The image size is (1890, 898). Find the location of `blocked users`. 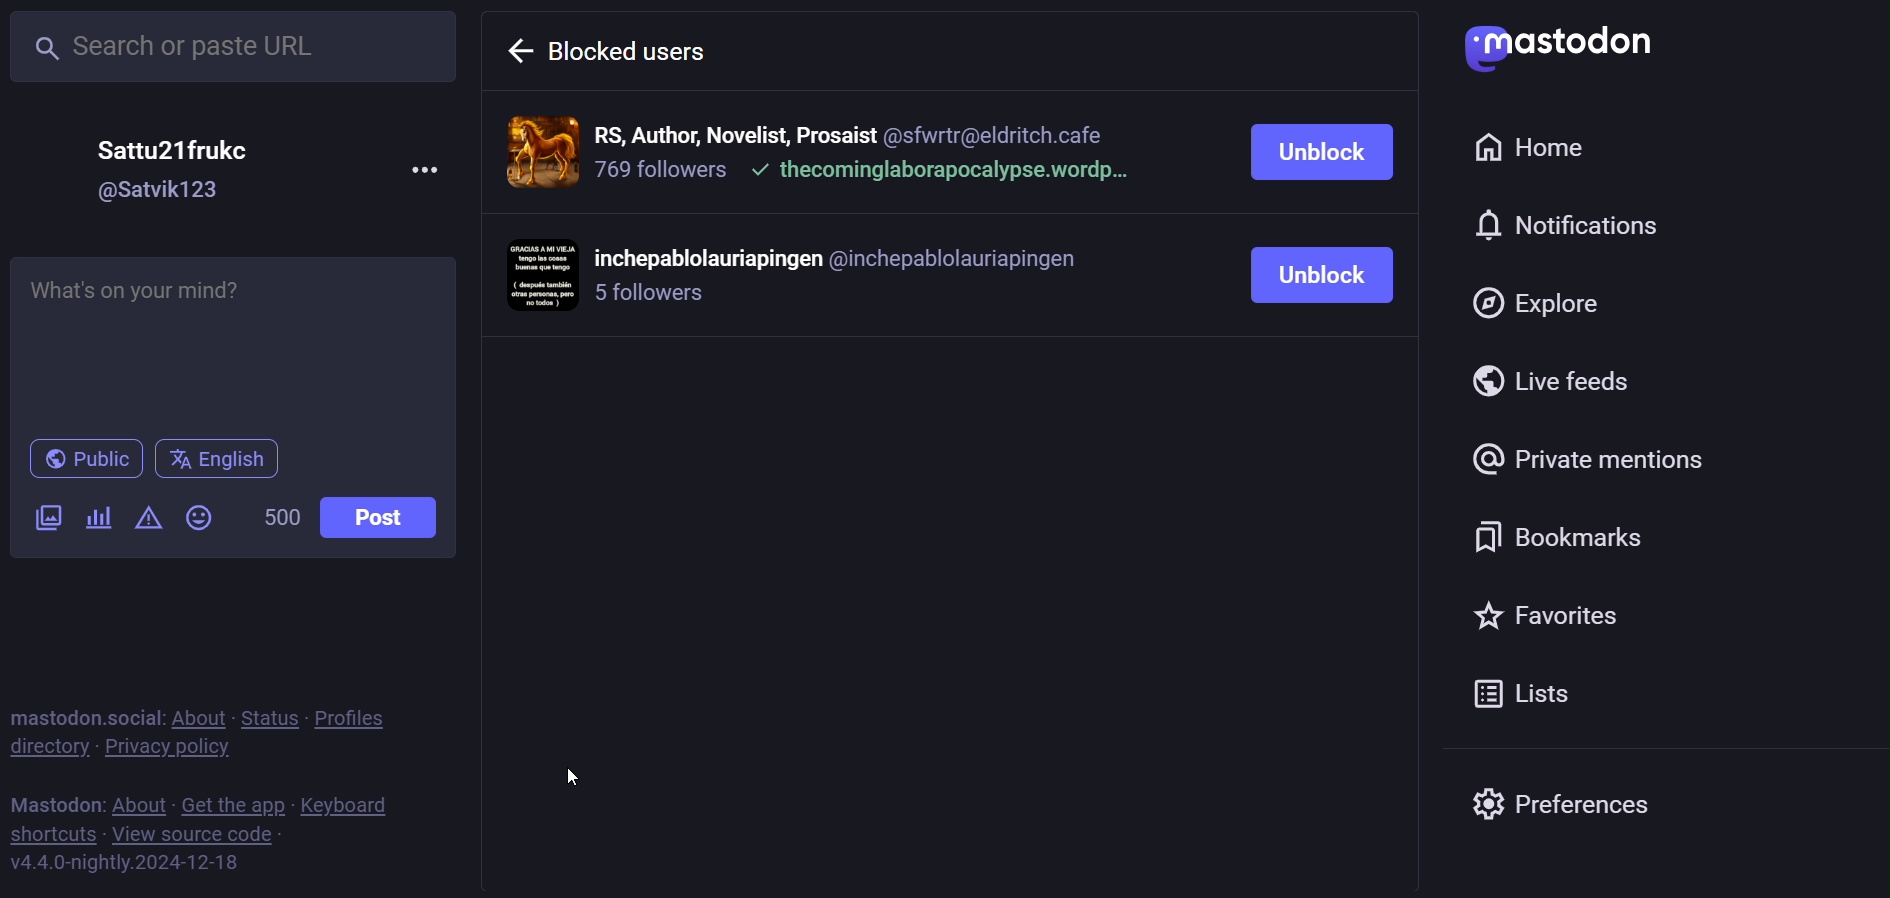

blocked users is located at coordinates (652, 49).